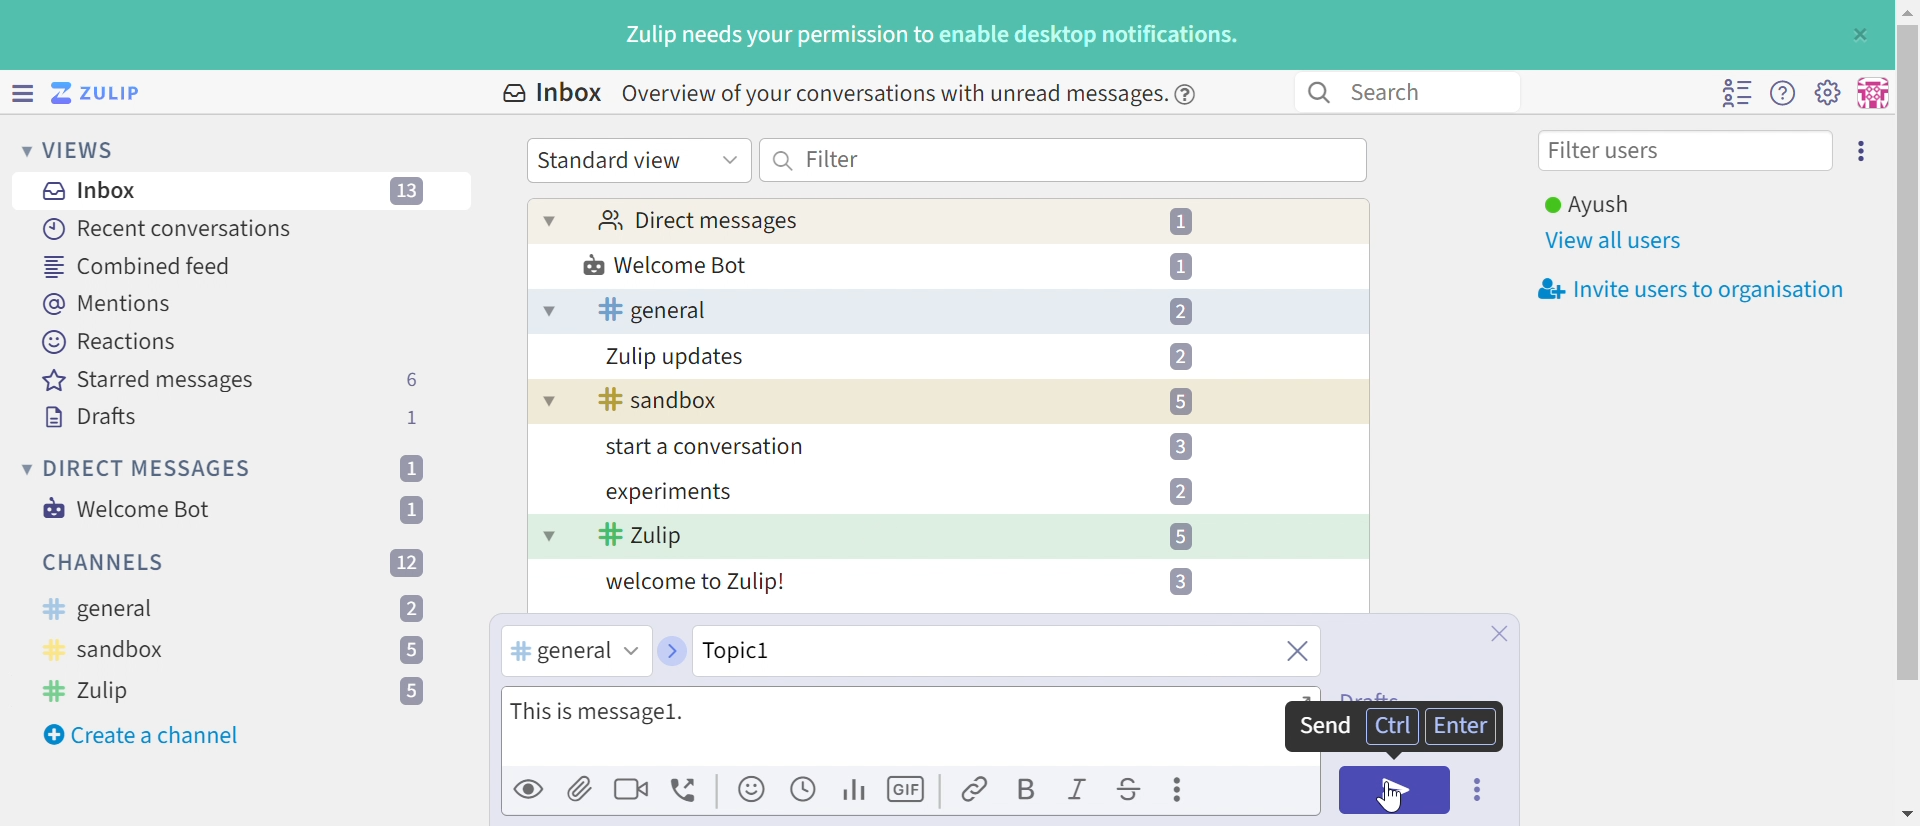 The image size is (1920, 826). I want to click on Search, so click(1396, 91).